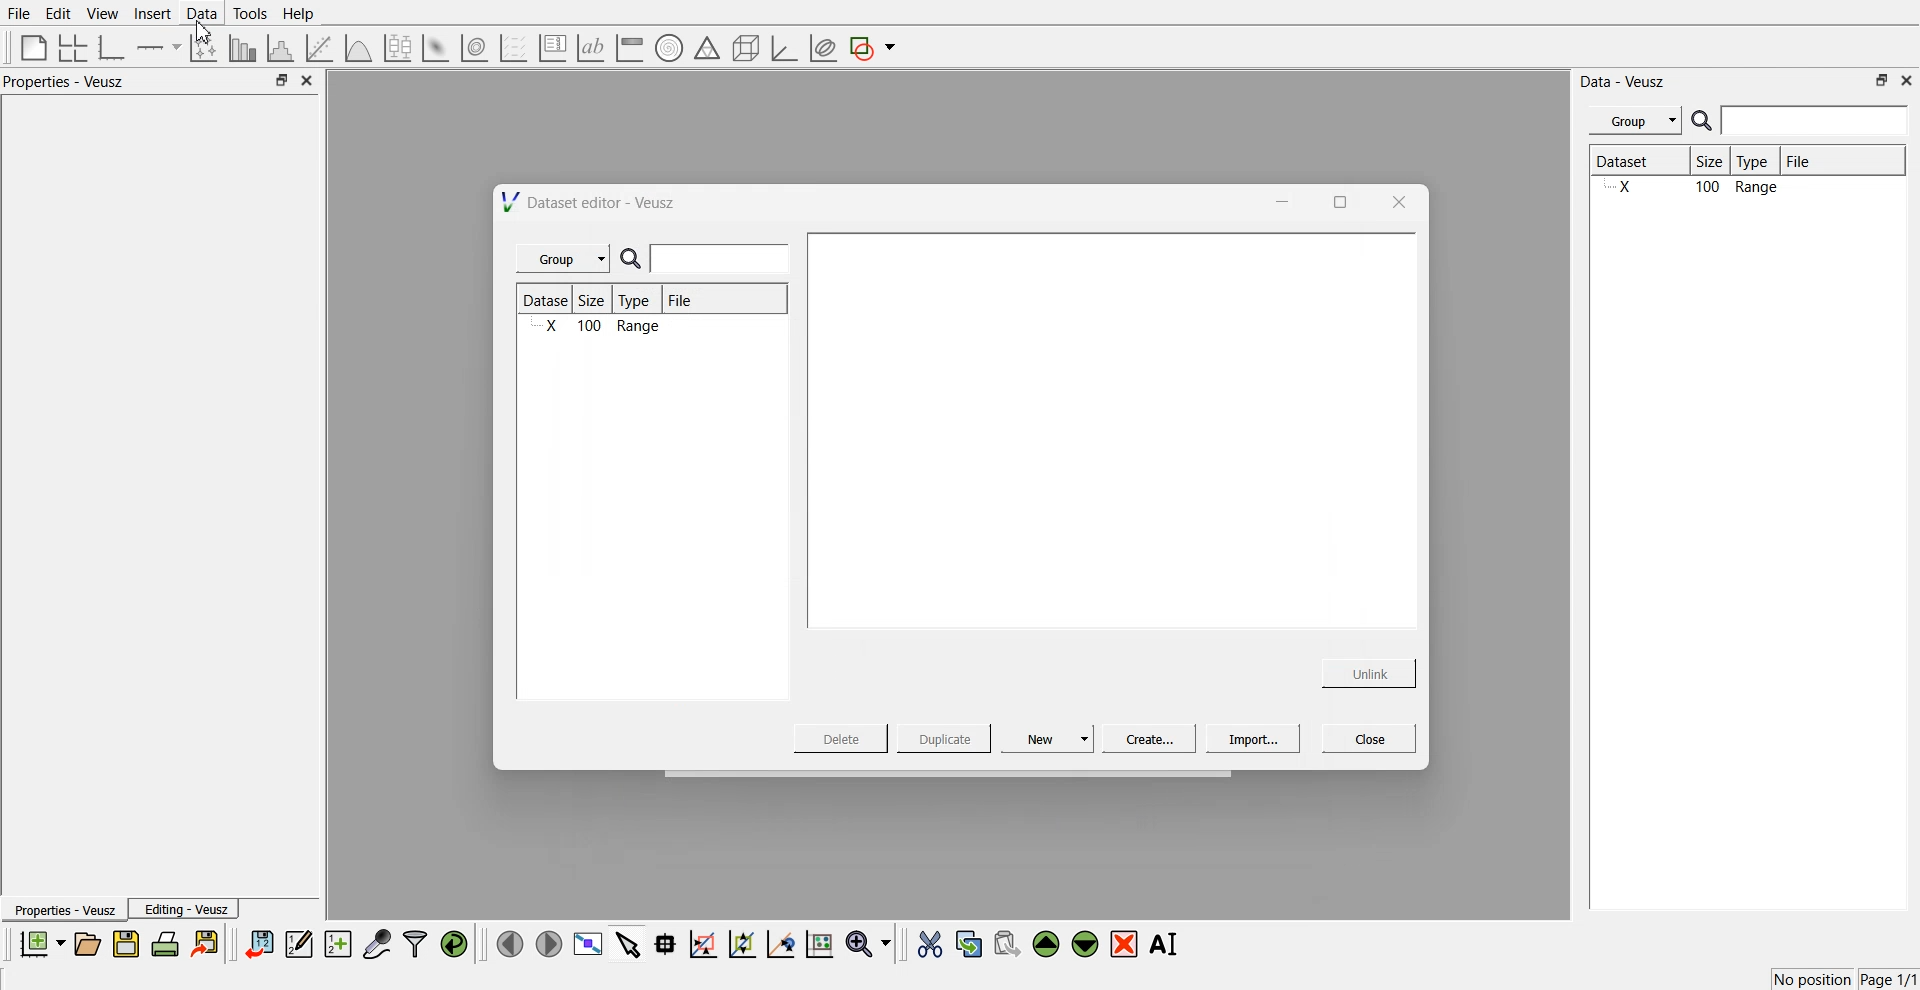  What do you see at coordinates (1370, 671) in the screenshot?
I see `Unlink` at bounding box center [1370, 671].